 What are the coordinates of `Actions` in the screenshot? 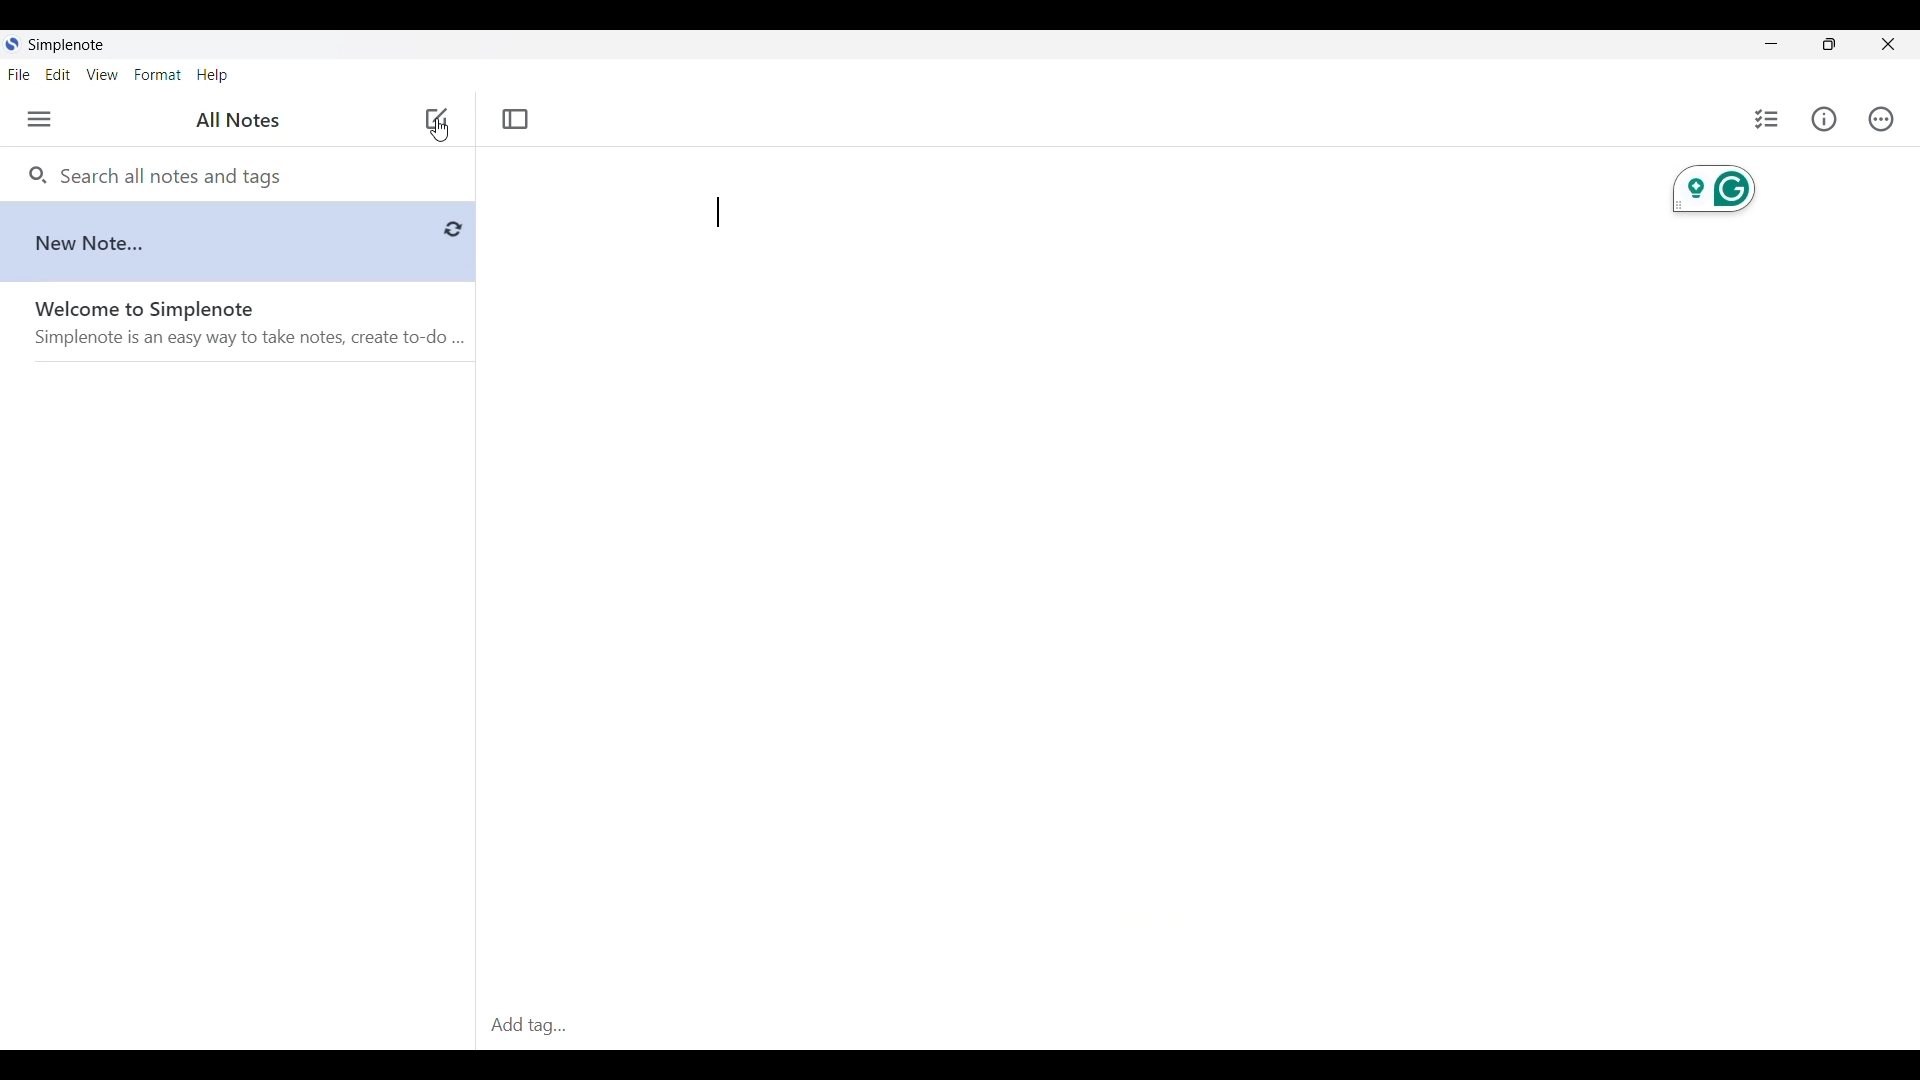 It's located at (1881, 119).